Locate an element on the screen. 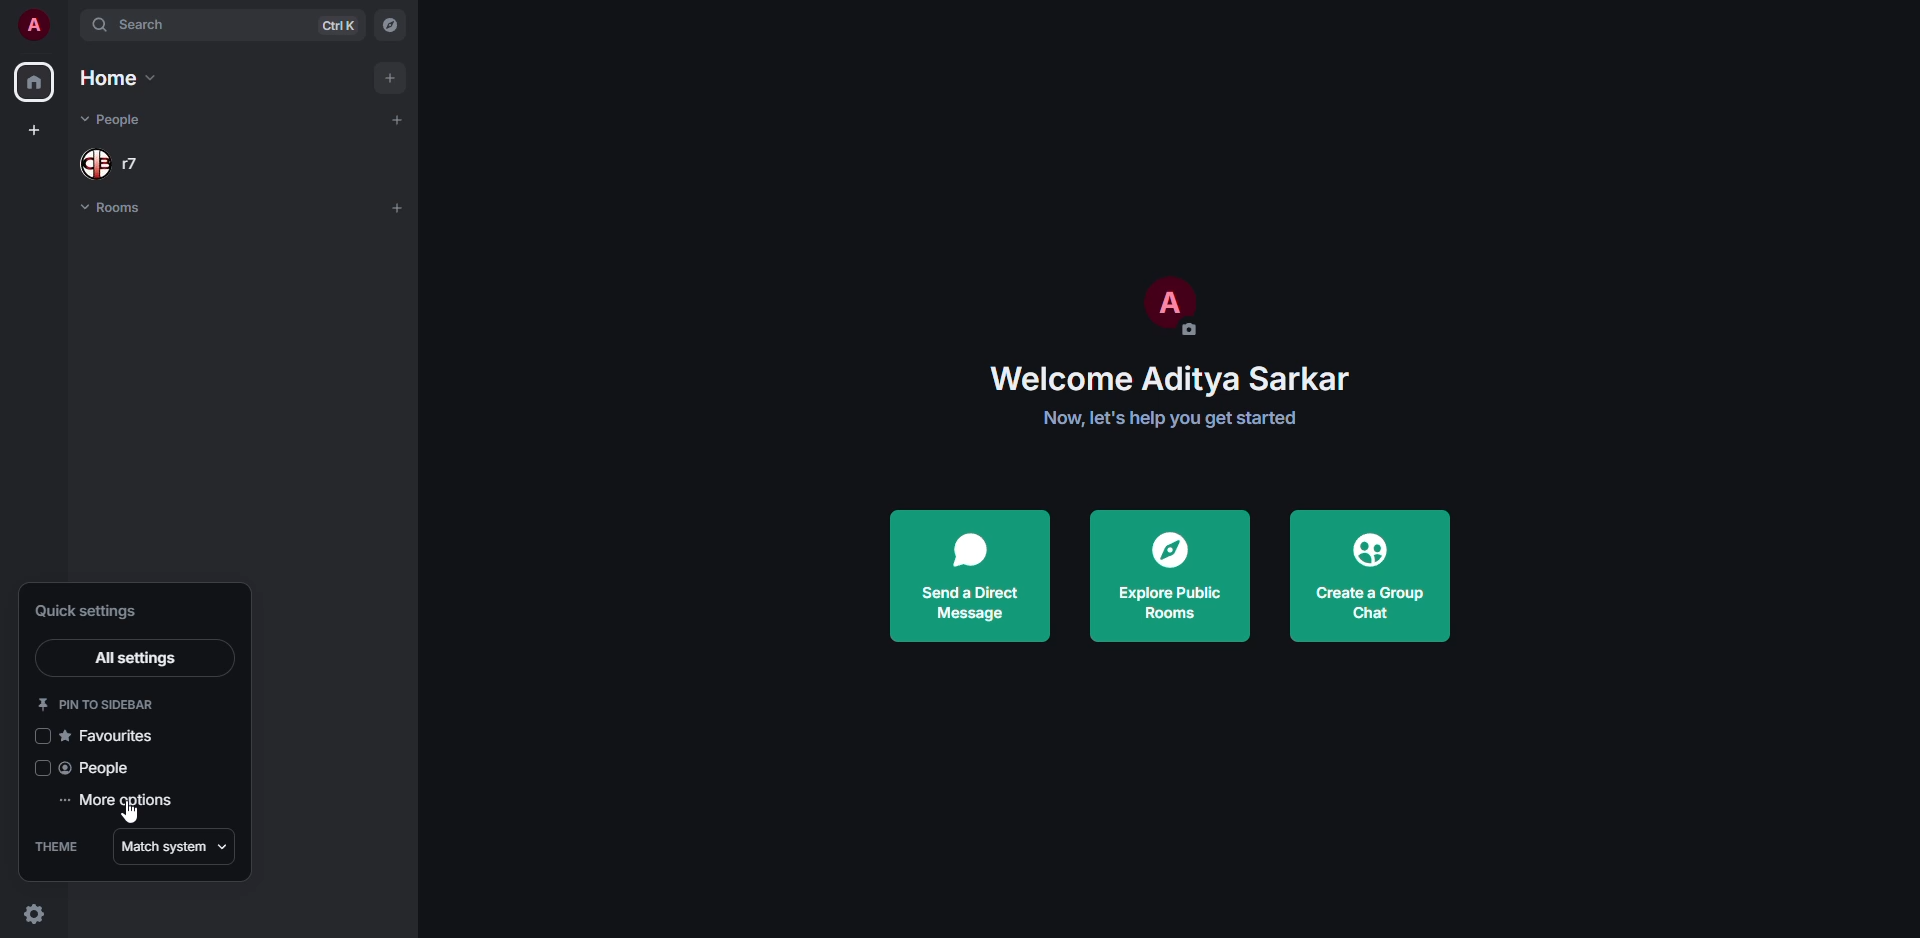 This screenshot has height=938, width=1920. theme is located at coordinates (57, 849).